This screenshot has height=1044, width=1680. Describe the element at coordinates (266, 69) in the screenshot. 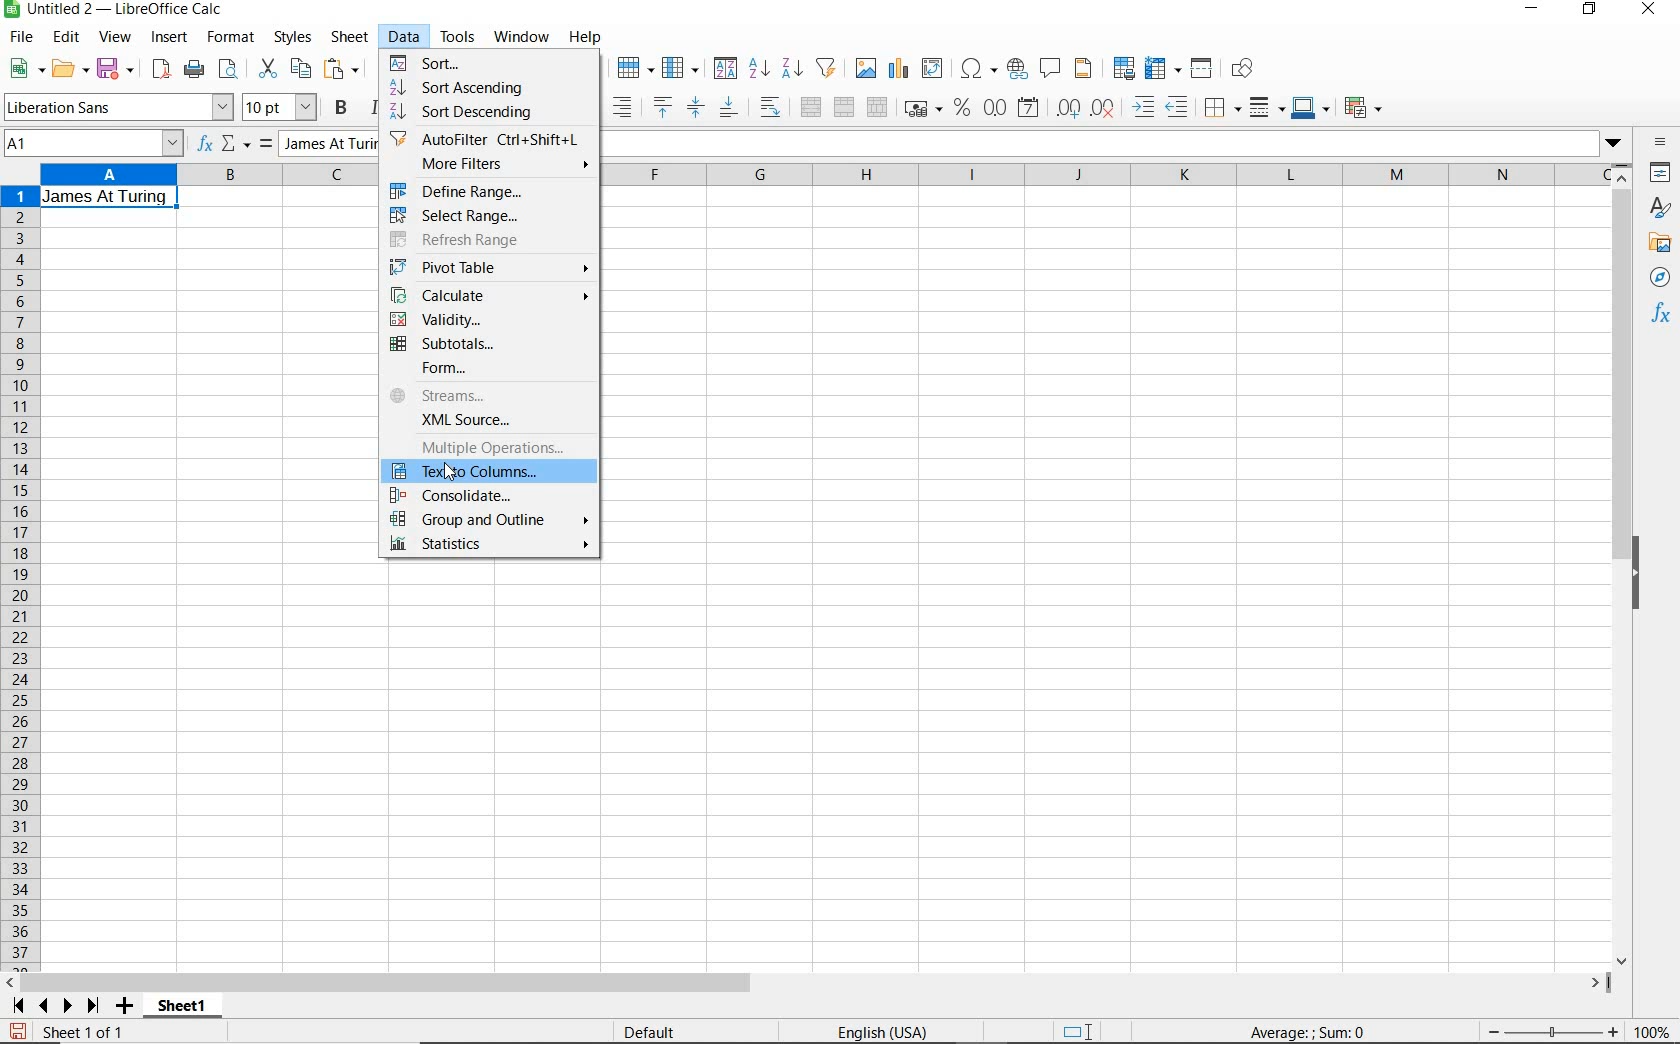

I see `cut` at that location.